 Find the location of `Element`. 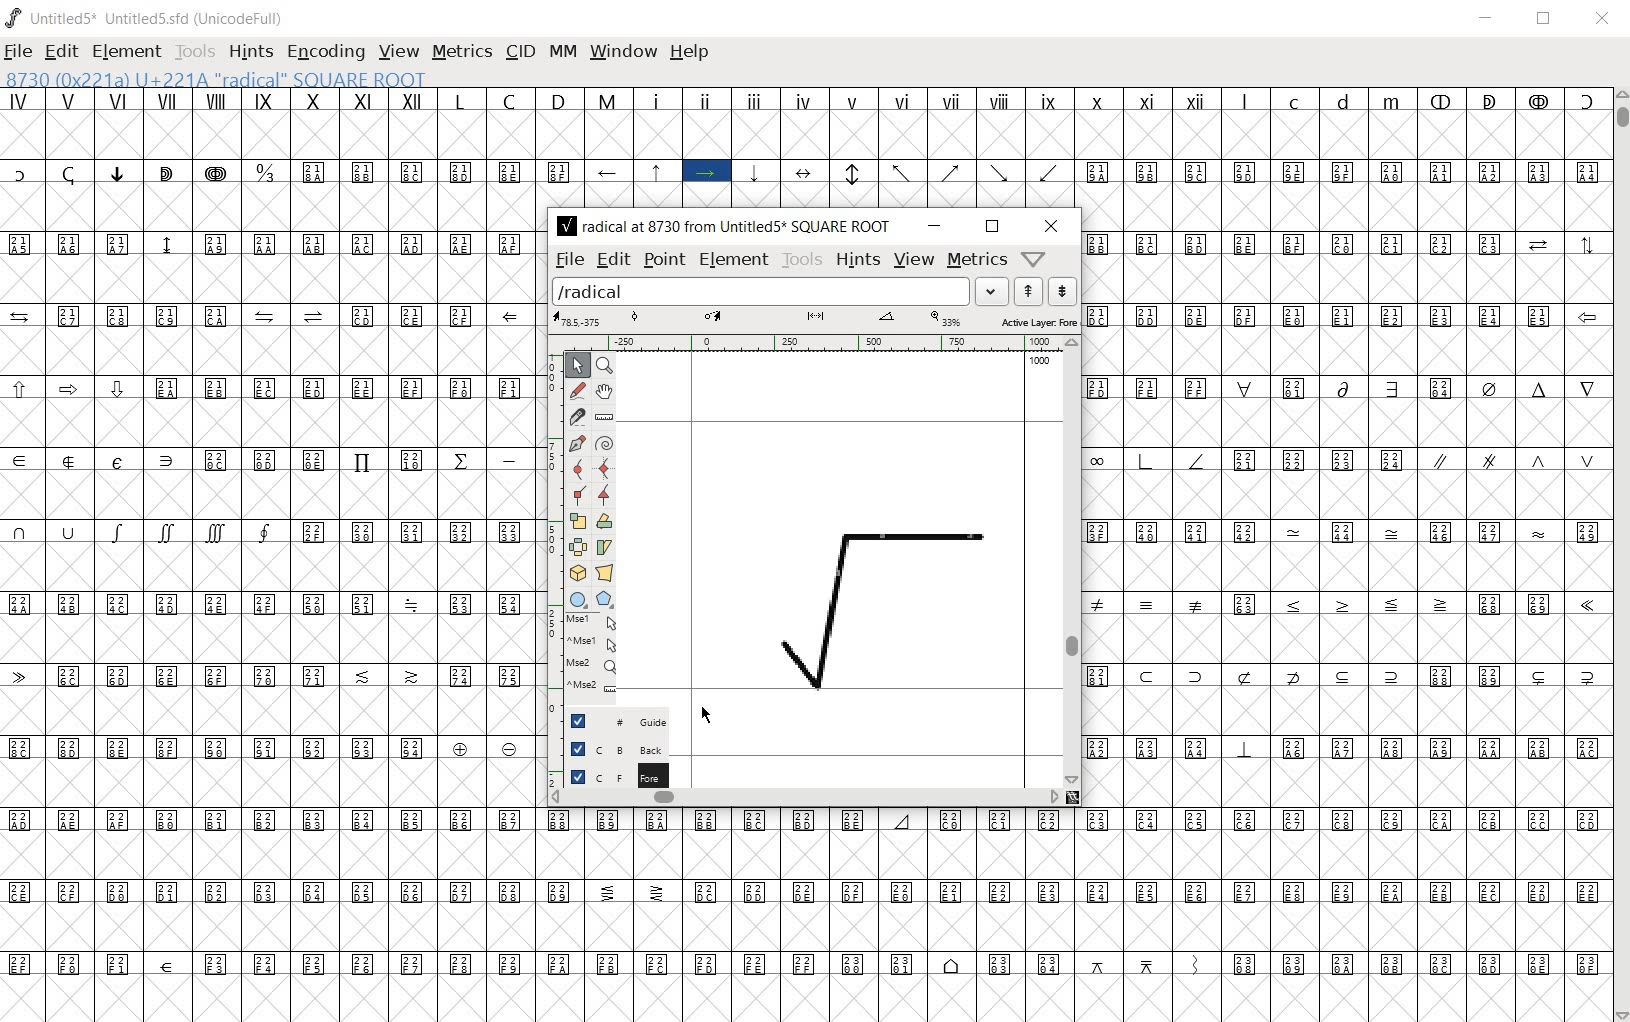

Element is located at coordinates (735, 260).